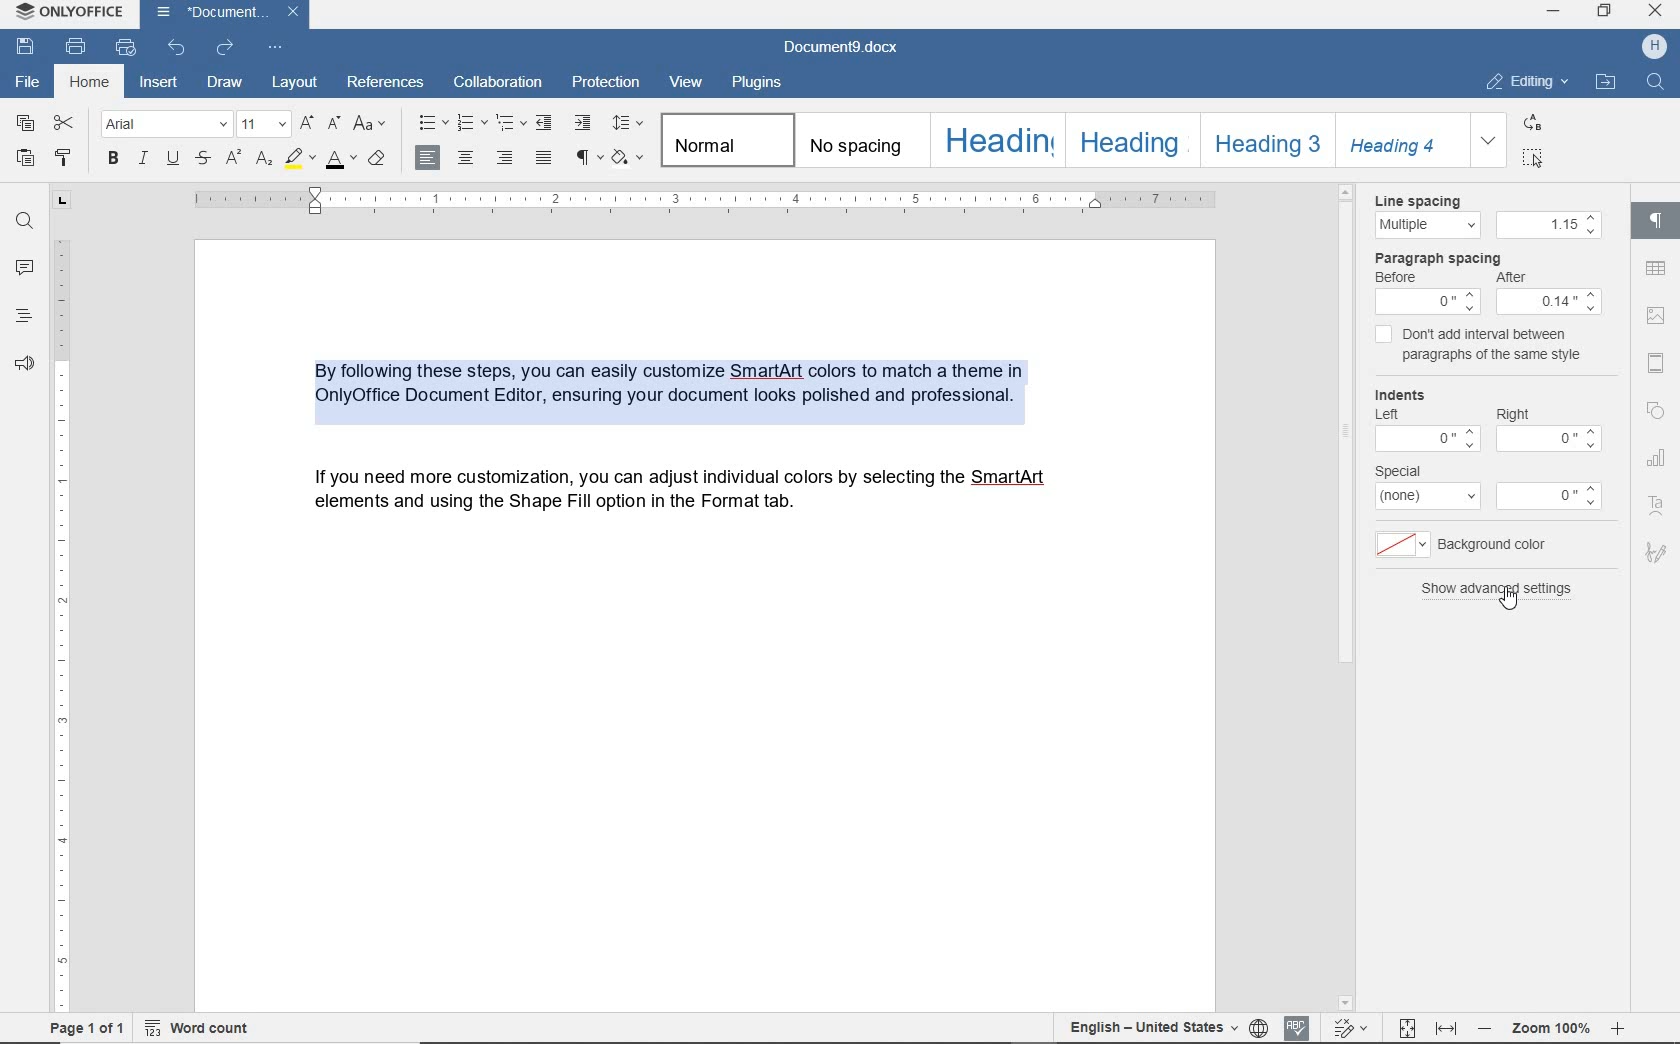 The image size is (1680, 1044). Describe the element at coordinates (1543, 496) in the screenshot. I see `0"` at that location.